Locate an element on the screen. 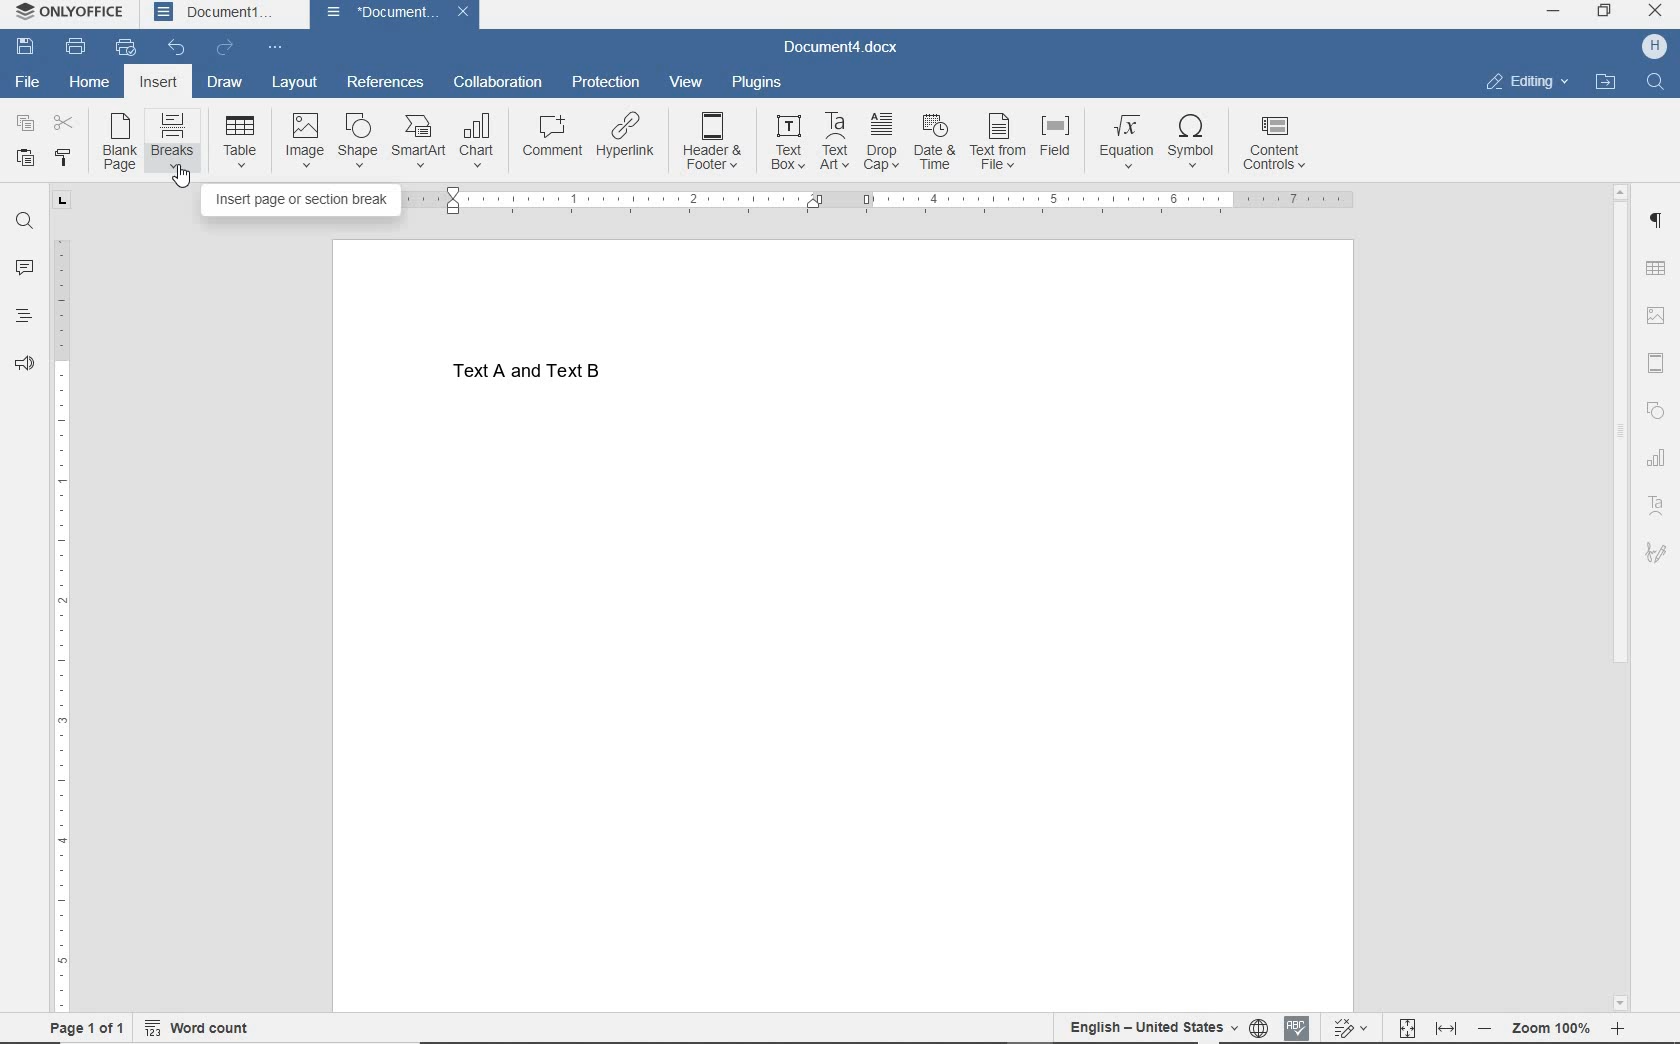  EQUATION is located at coordinates (1124, 141).